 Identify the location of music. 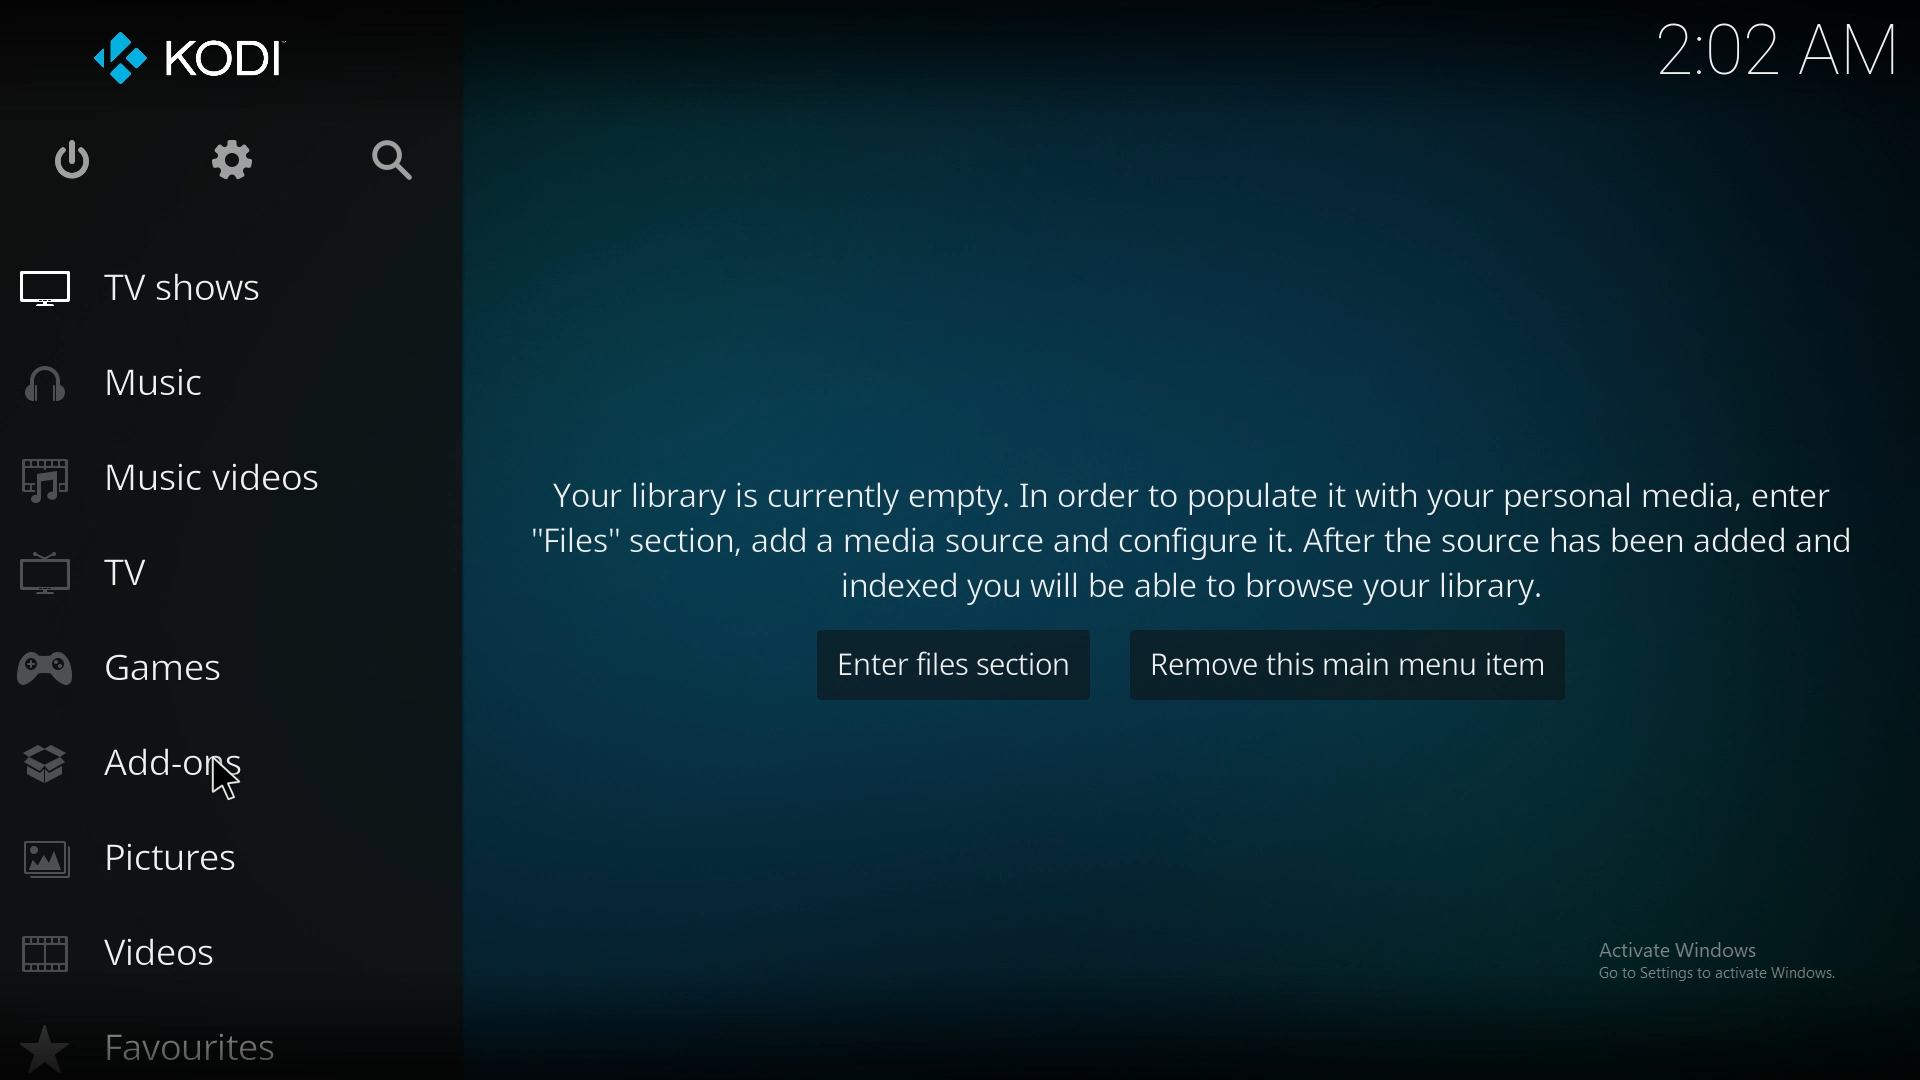
(170, 384).